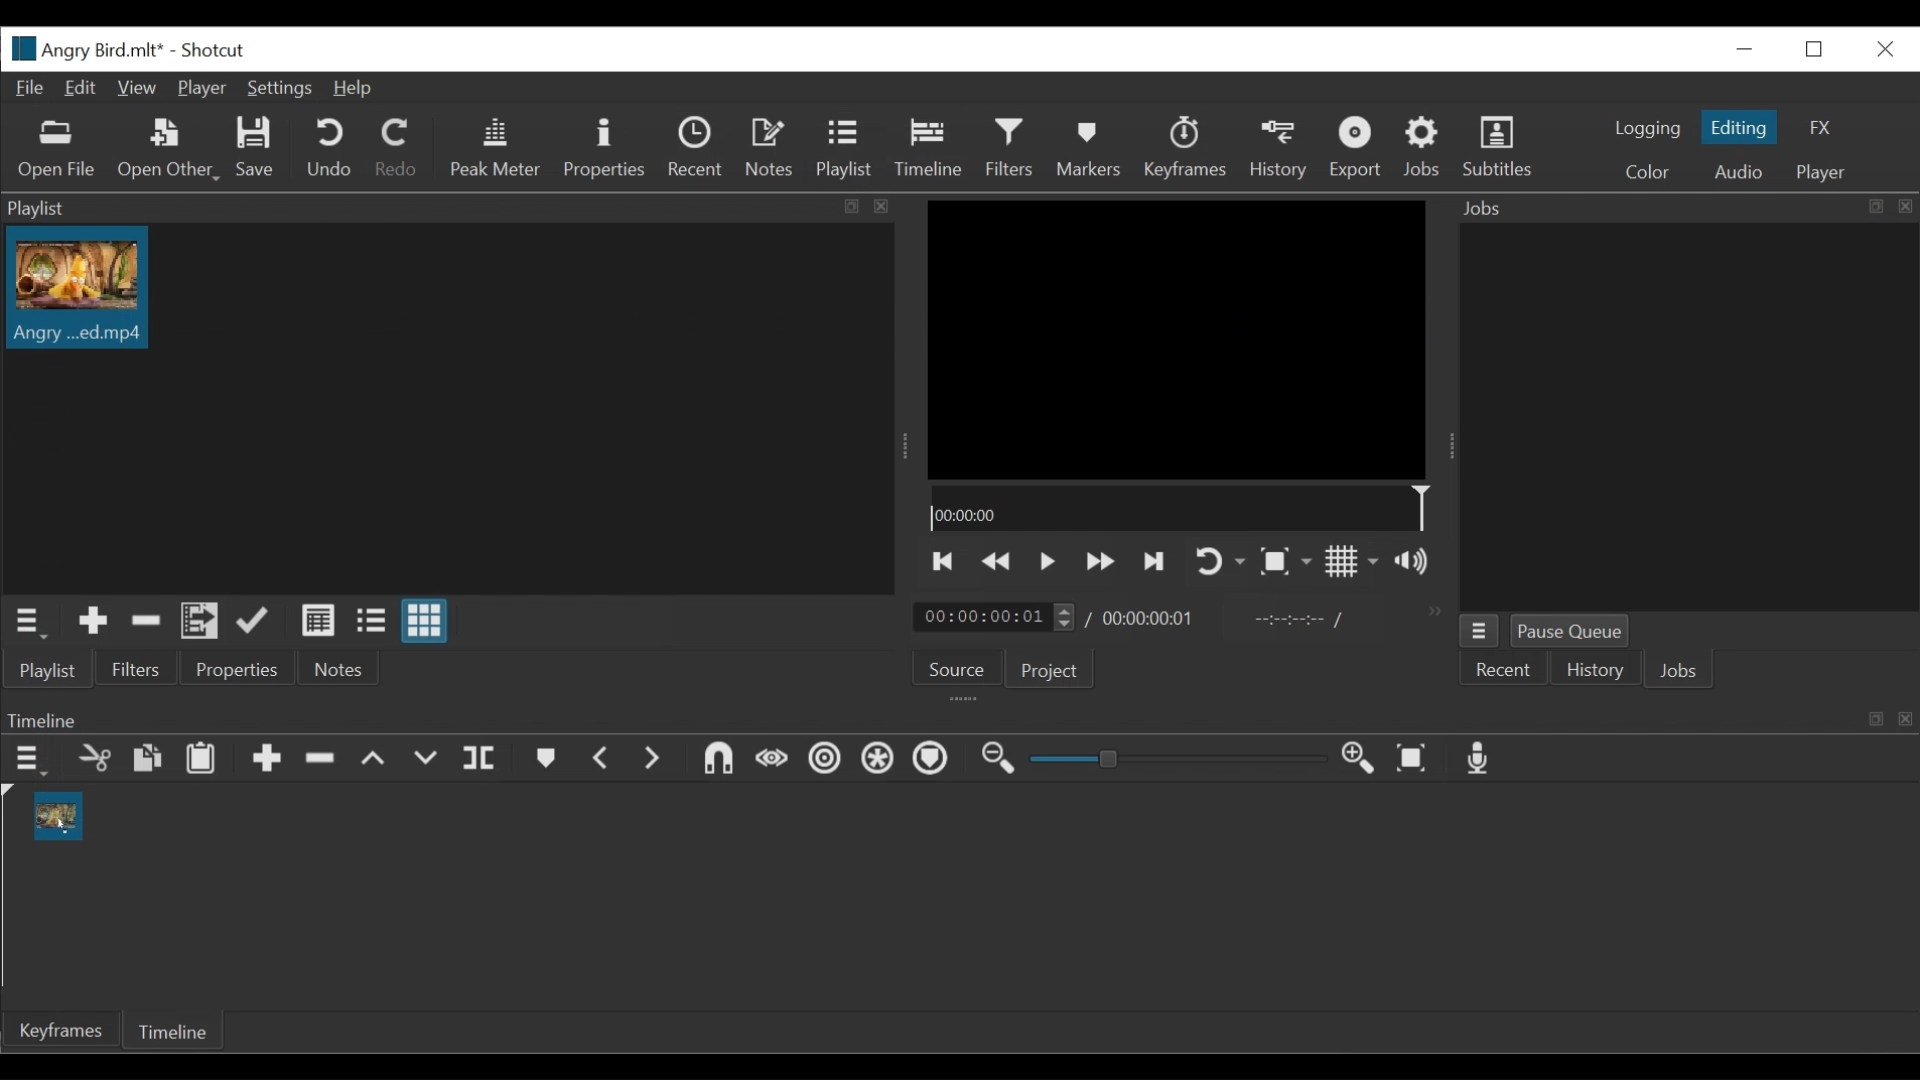  I want to click on Markers, so click(545, 759).